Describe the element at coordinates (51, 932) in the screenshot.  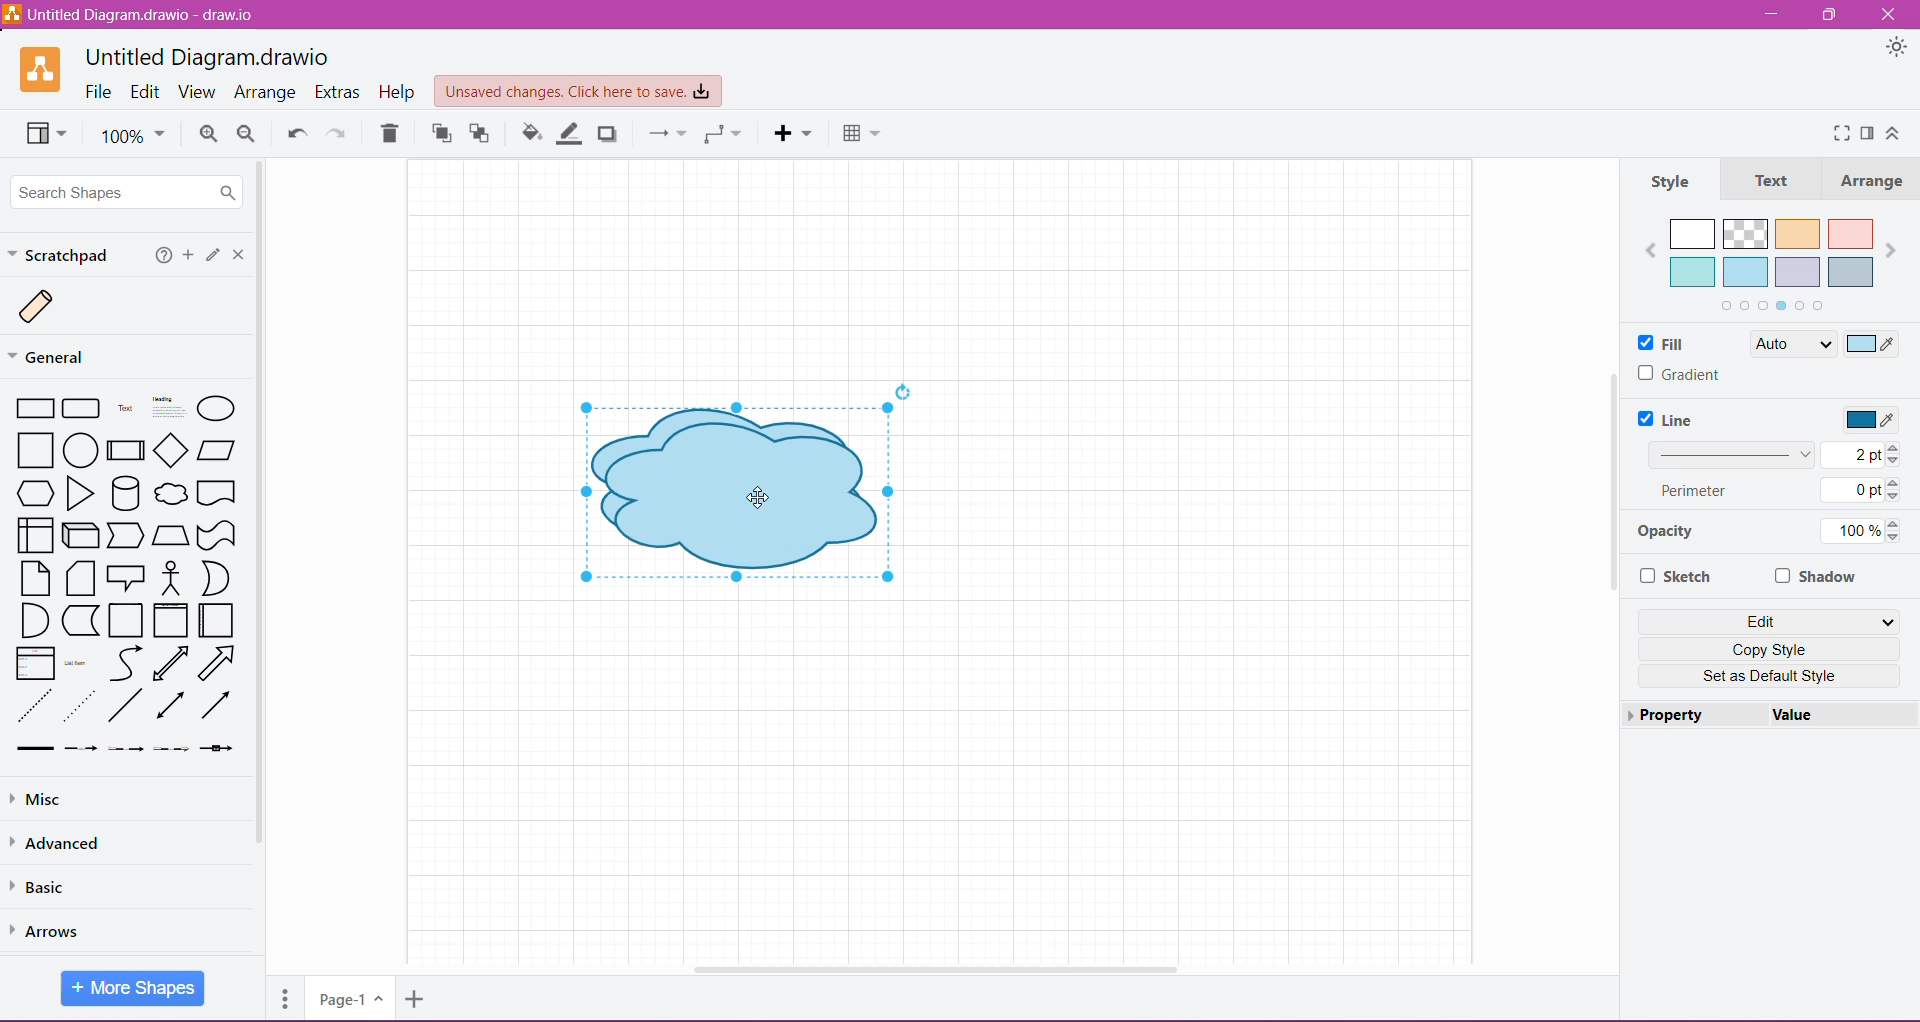
I see `Arrows` at that location.